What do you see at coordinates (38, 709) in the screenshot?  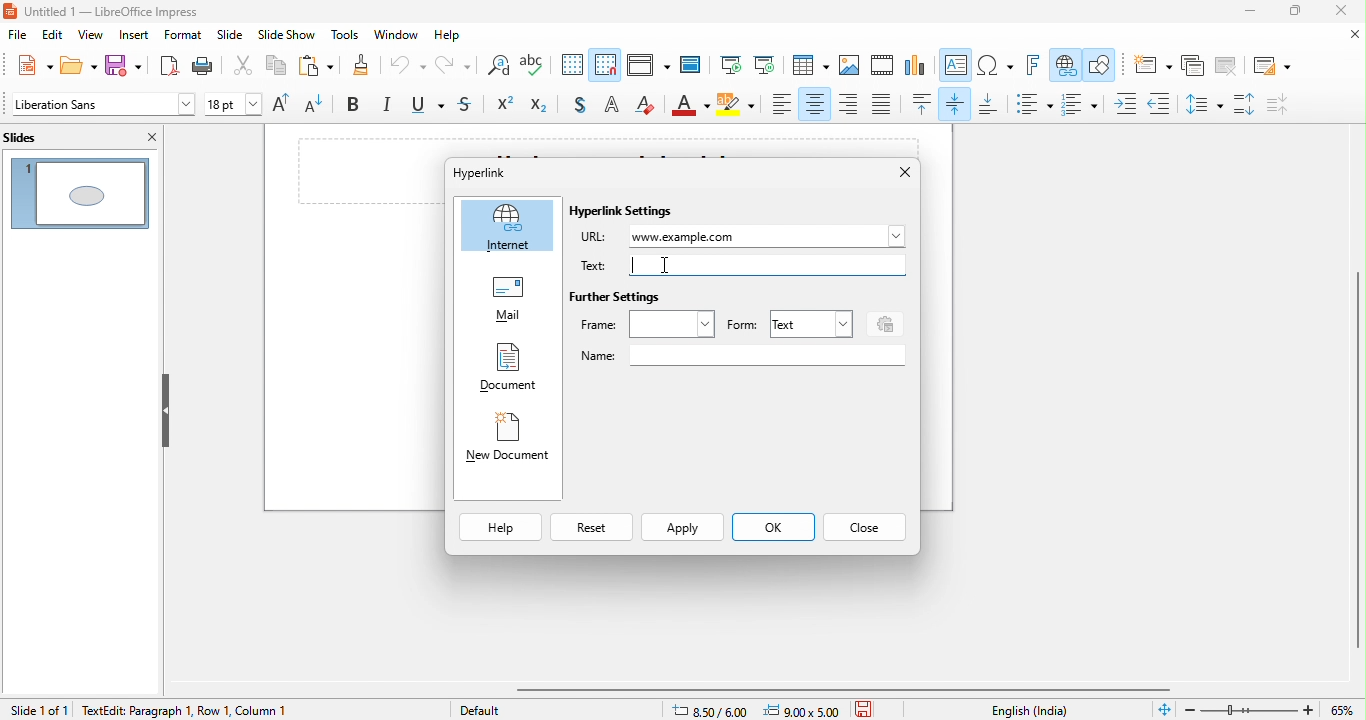 I see `slide 1 of 1` at bounding box center [38, 709].